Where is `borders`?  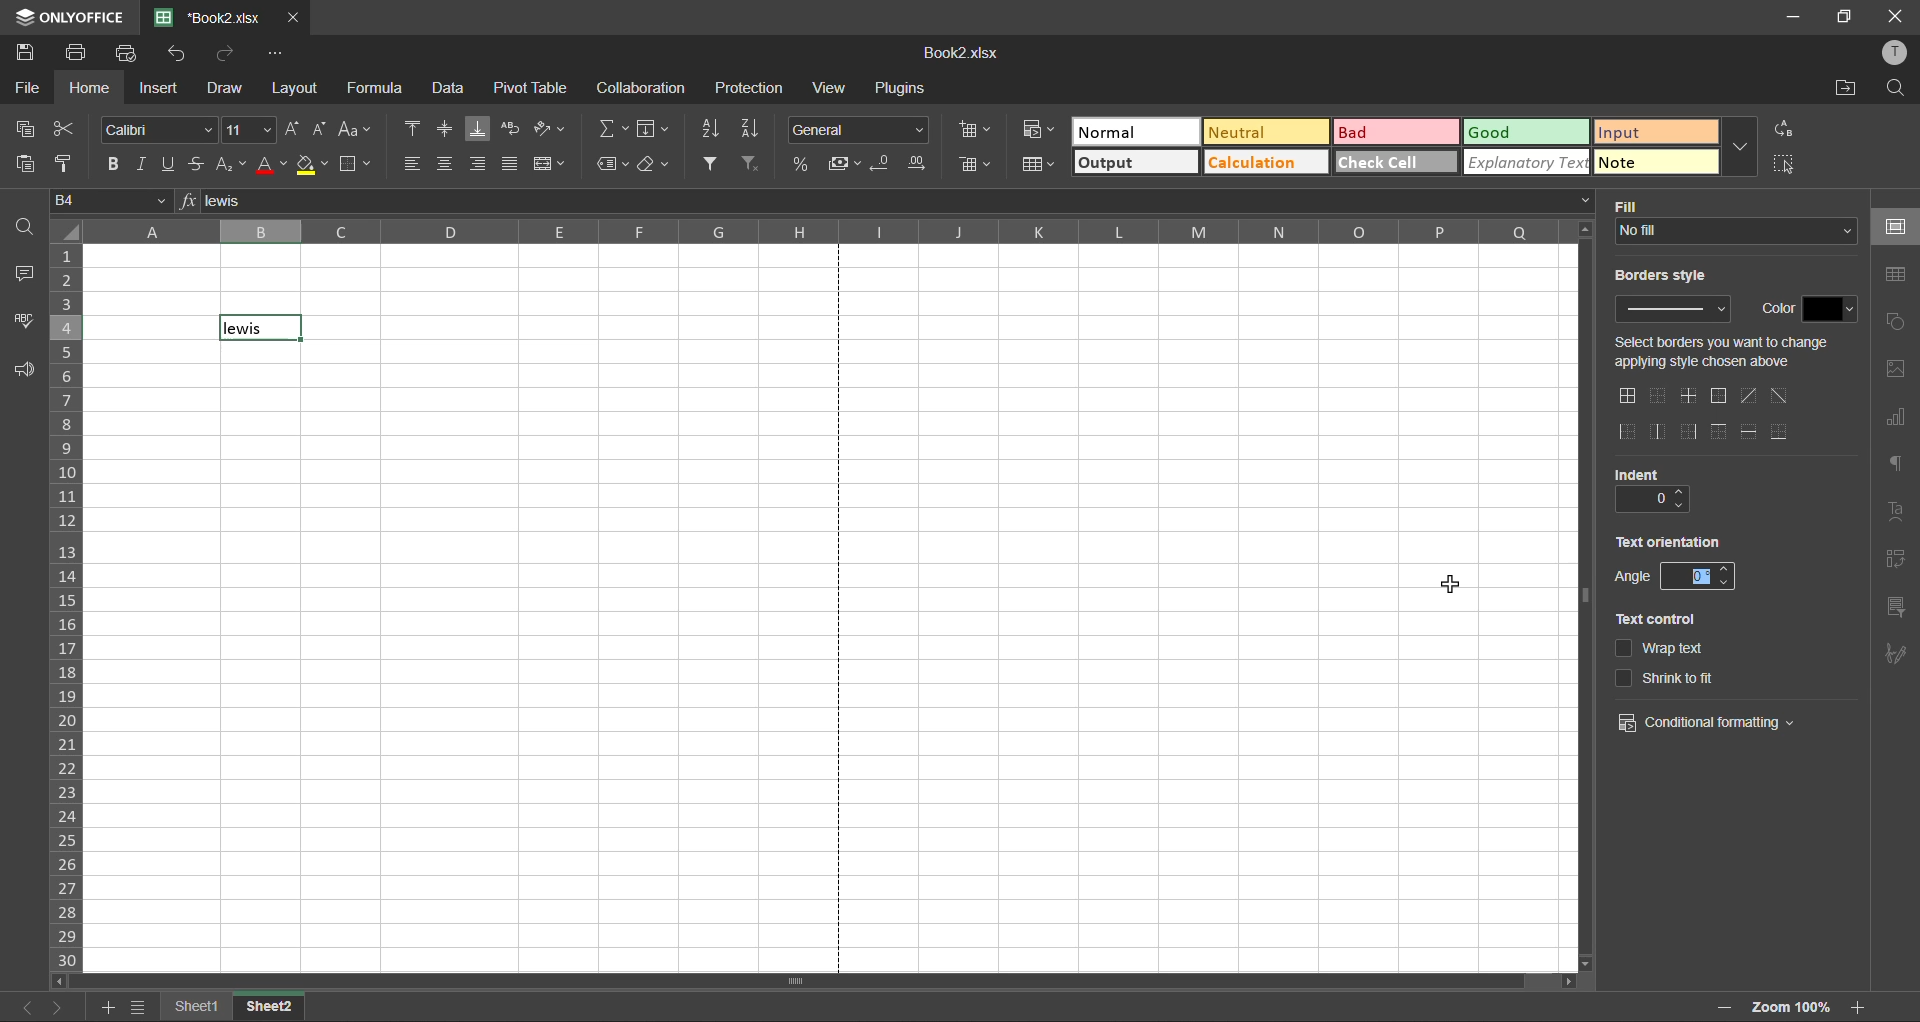 borders is located at coordinates (358, 167).